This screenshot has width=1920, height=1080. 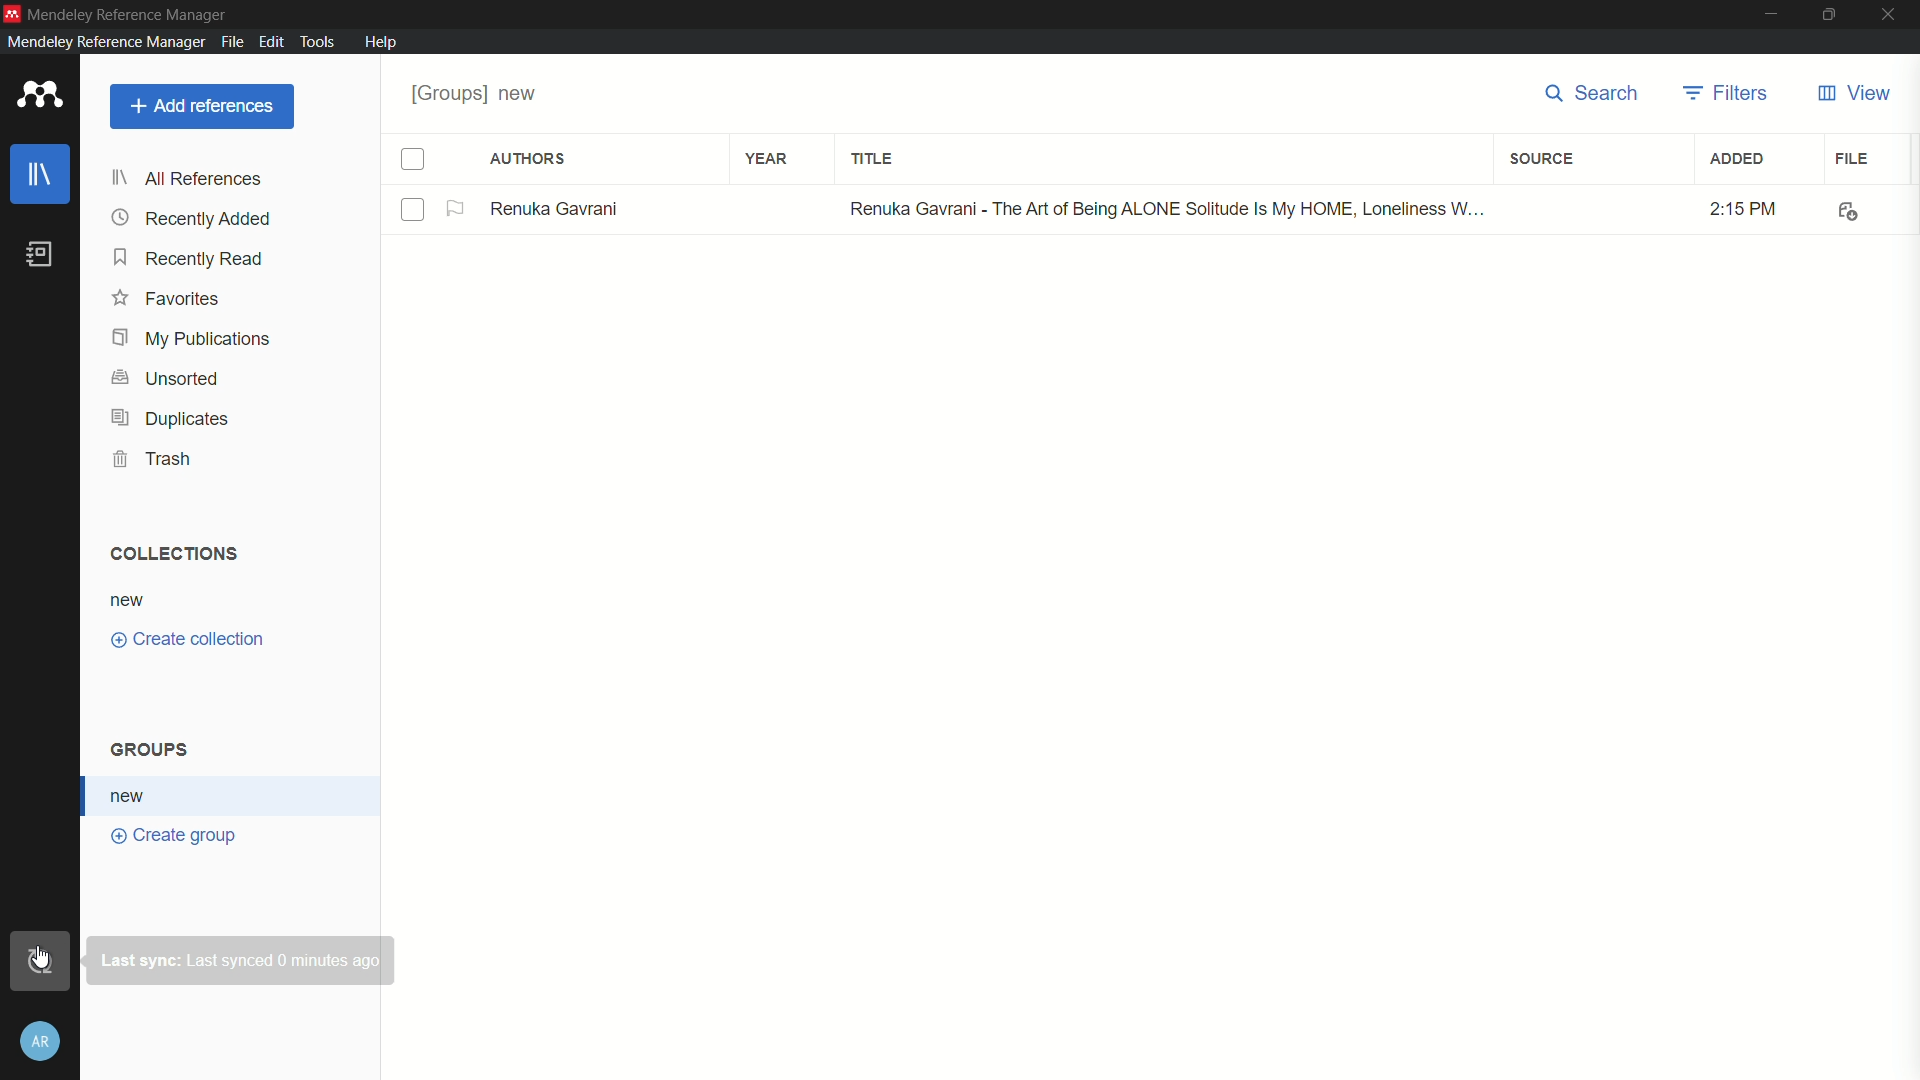 What do you see at coordinates (1853, 93) in the screenshot?
I see `view` at bounding box center [1853, 93].